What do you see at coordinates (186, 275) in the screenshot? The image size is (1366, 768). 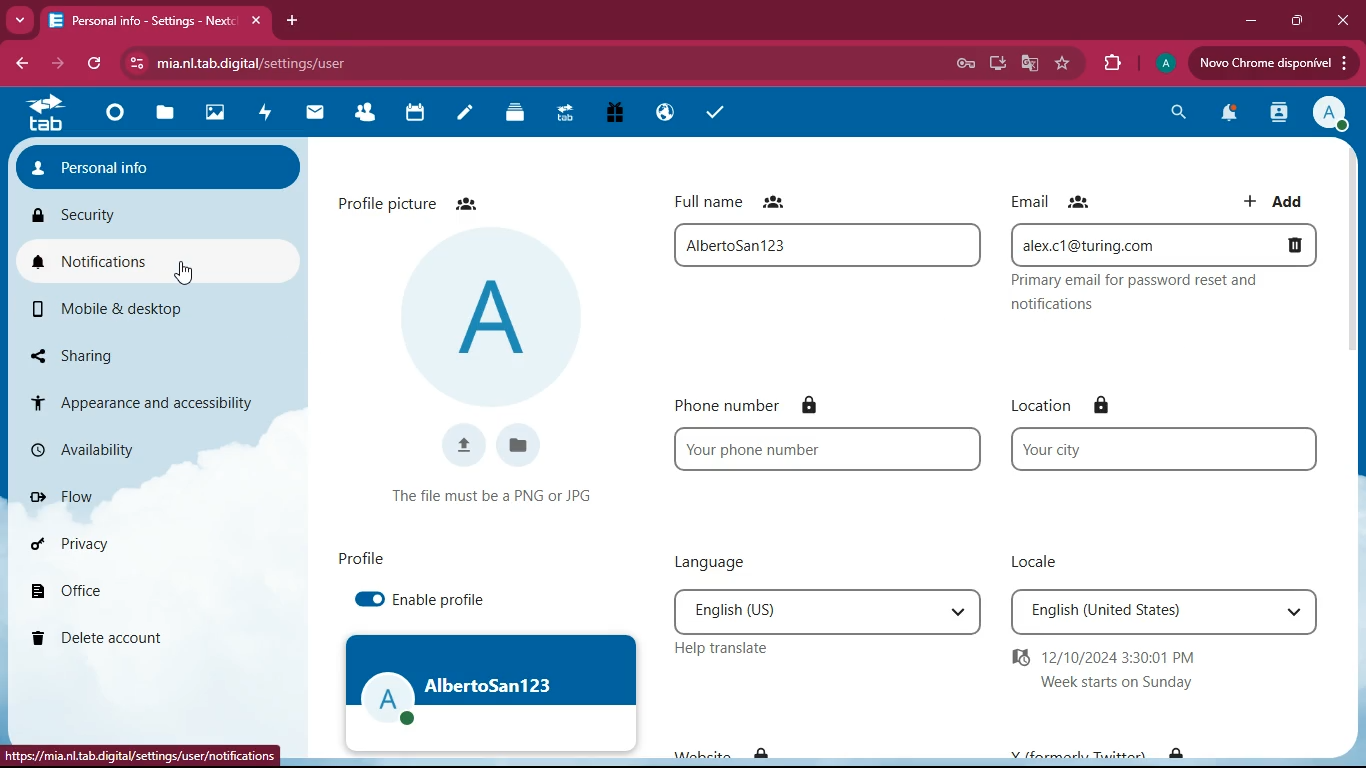 I see `cursor` at bounding box center [186, 275].